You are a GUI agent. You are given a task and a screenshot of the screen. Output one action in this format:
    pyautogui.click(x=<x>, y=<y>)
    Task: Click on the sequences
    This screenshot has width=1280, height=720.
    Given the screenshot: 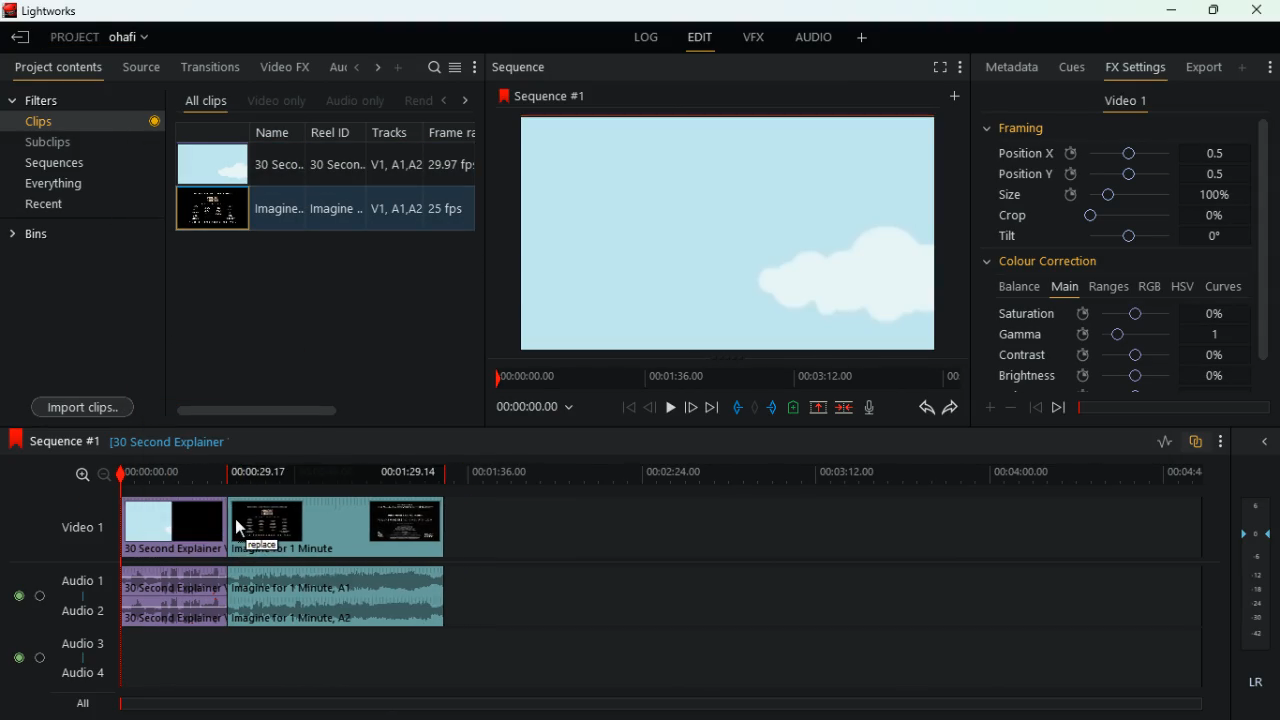 What is the action you would take?
    pyautogui.click(x=78, y=163)
    